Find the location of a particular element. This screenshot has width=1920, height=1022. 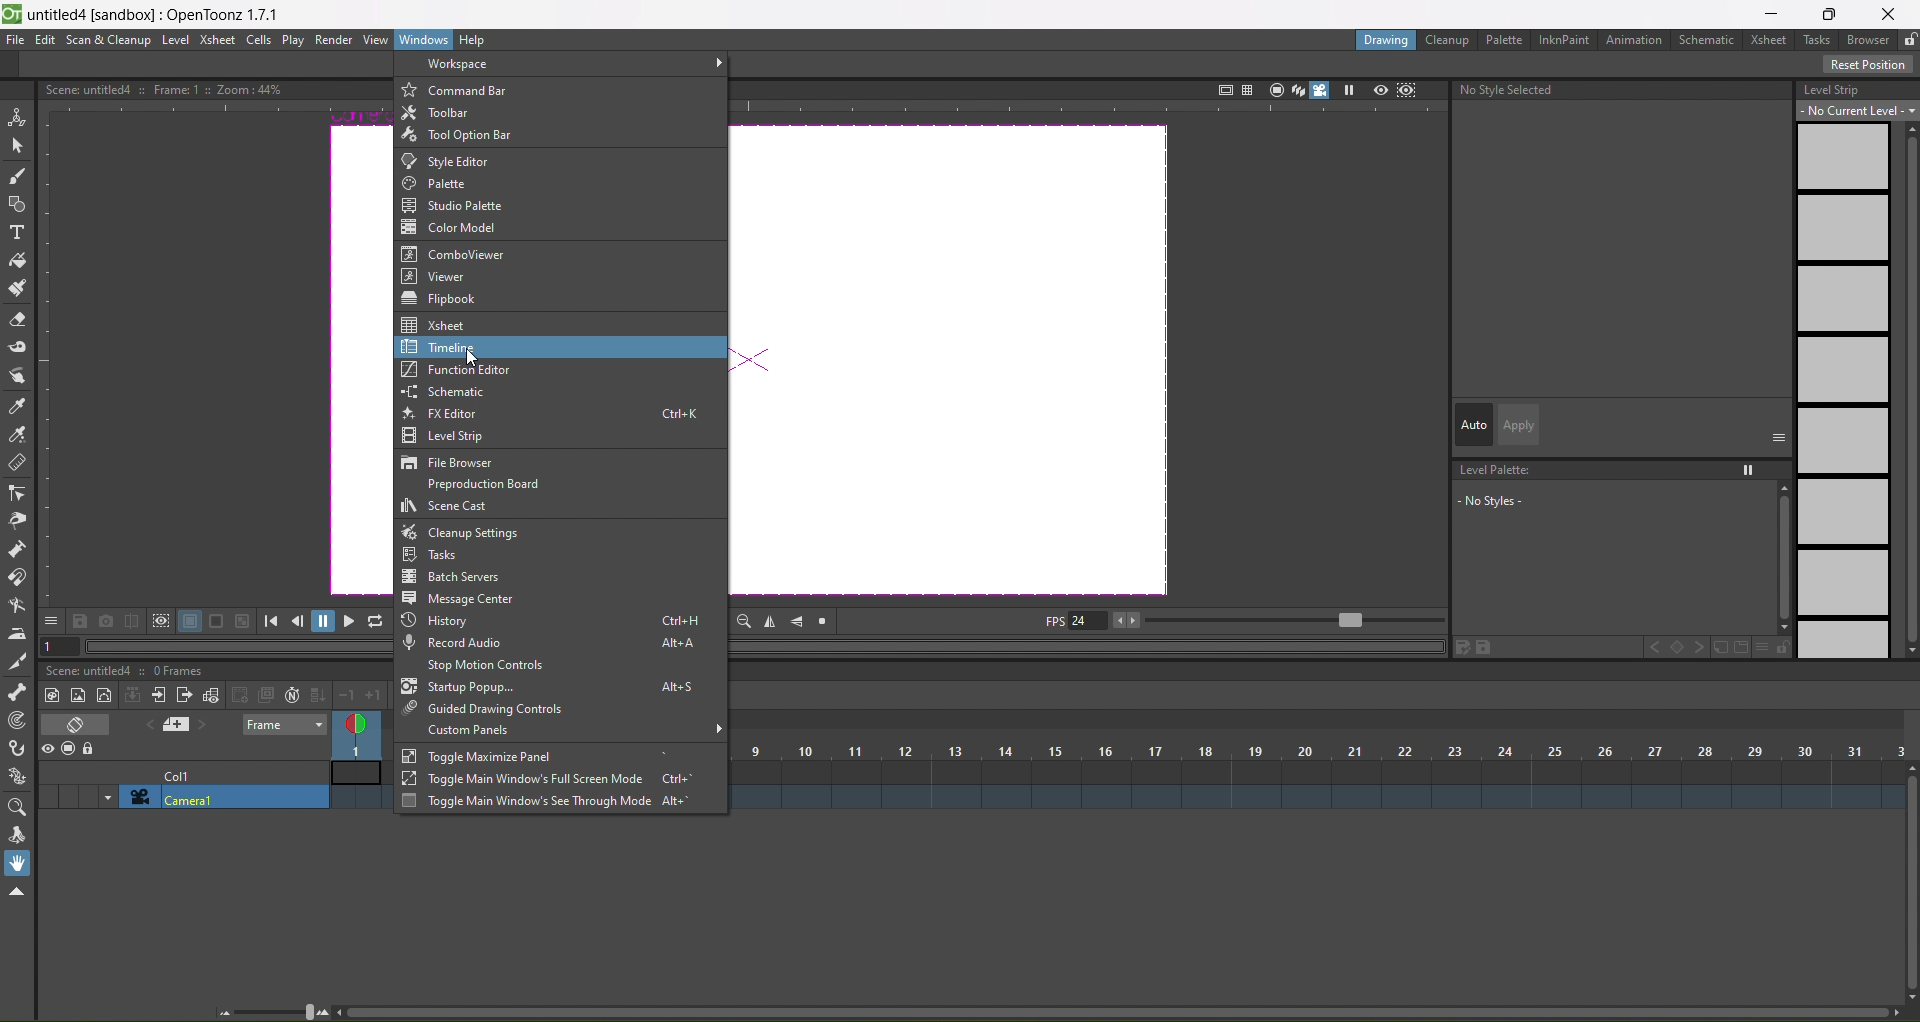

flip horizontally is located at coordinates (770, 623).